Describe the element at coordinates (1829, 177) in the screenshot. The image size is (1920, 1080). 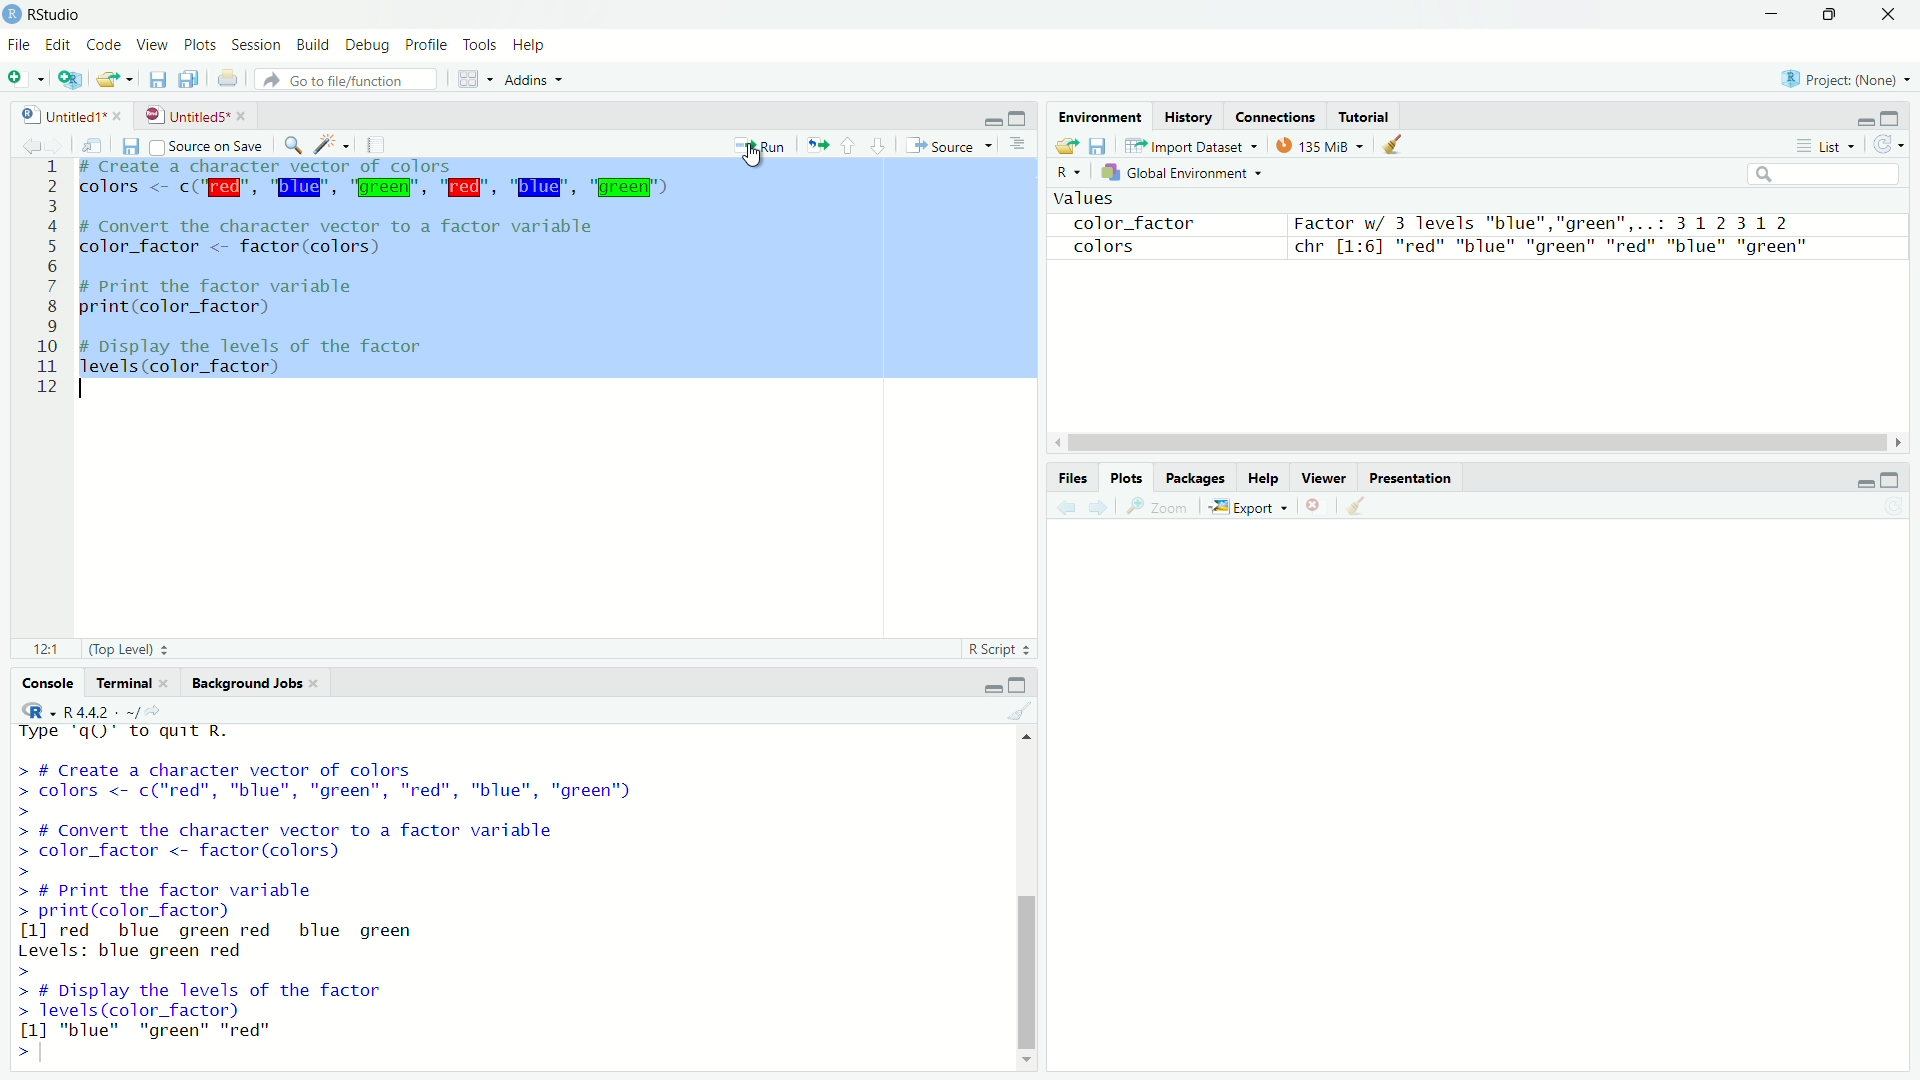
I see `search field` at that location.